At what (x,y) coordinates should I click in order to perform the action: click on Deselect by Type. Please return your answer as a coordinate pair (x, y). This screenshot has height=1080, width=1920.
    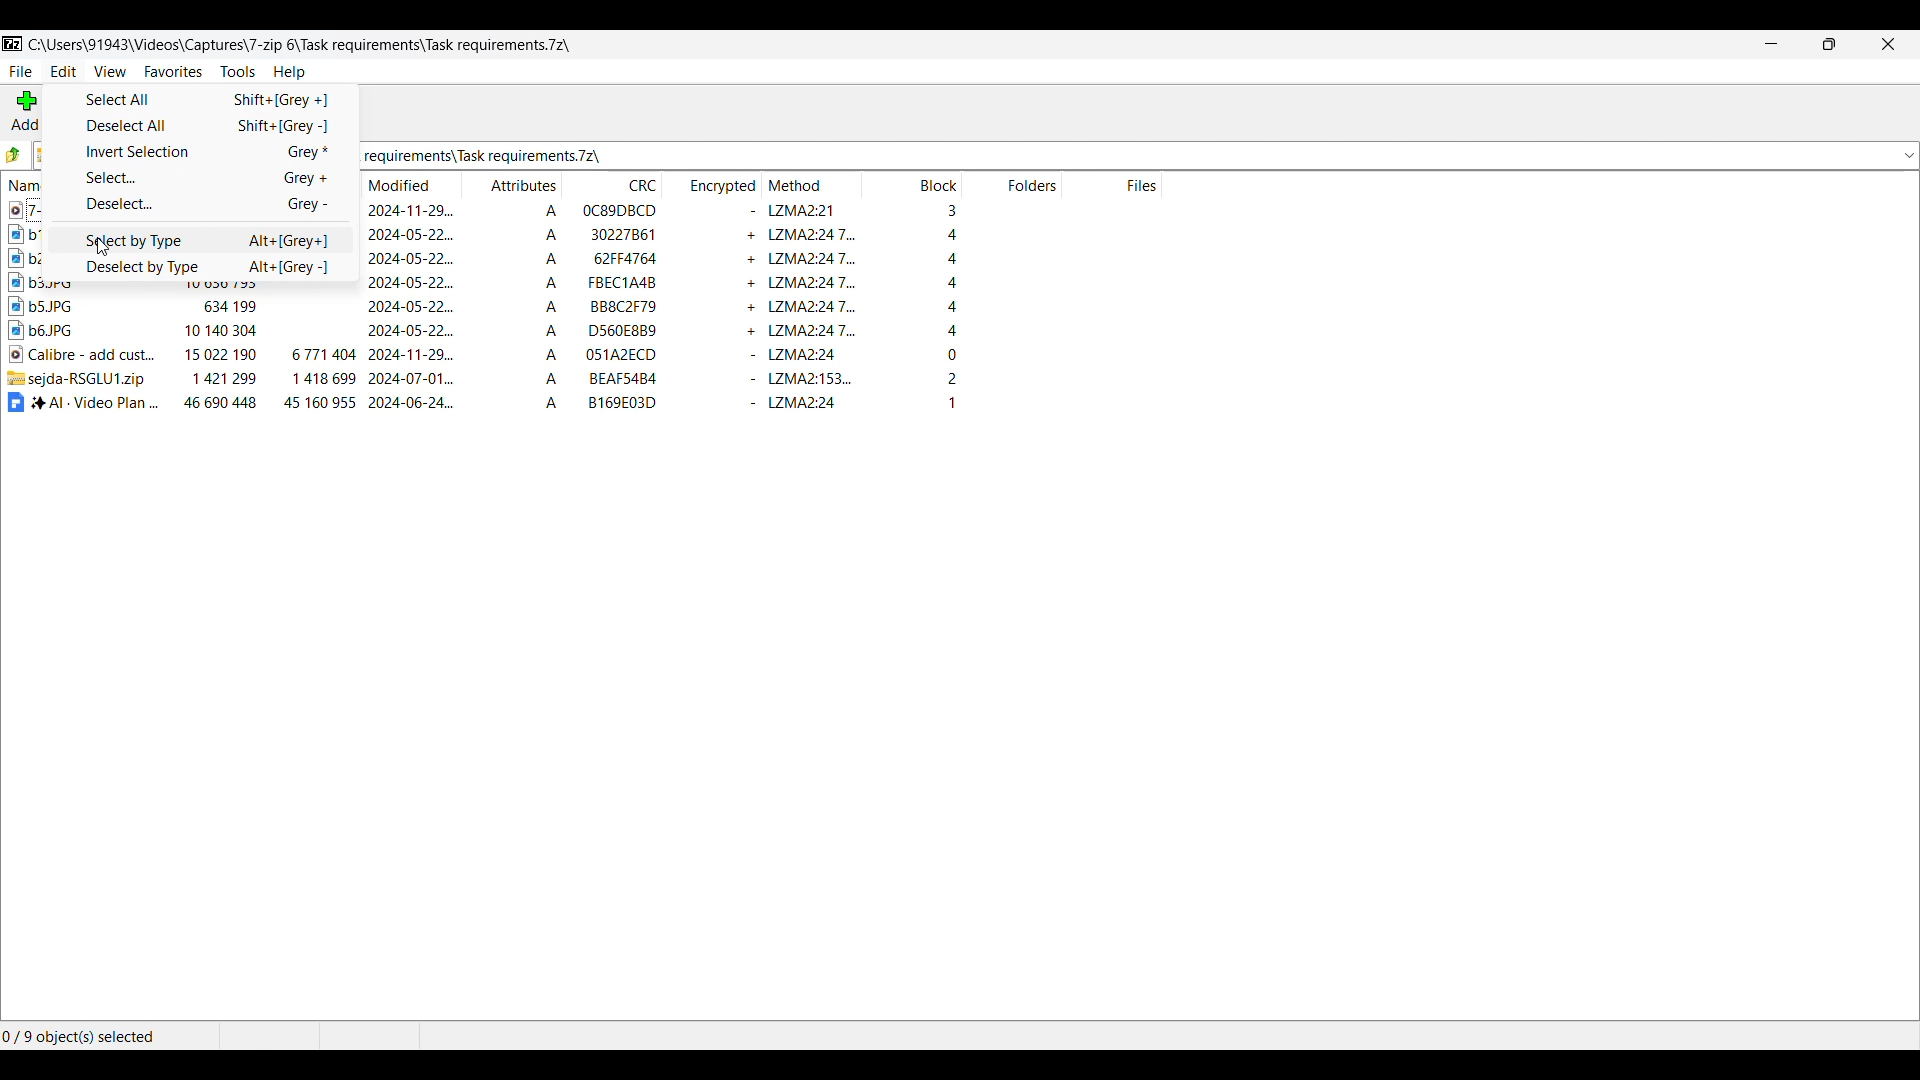
    Looking at the image, I should click on (202, 267).